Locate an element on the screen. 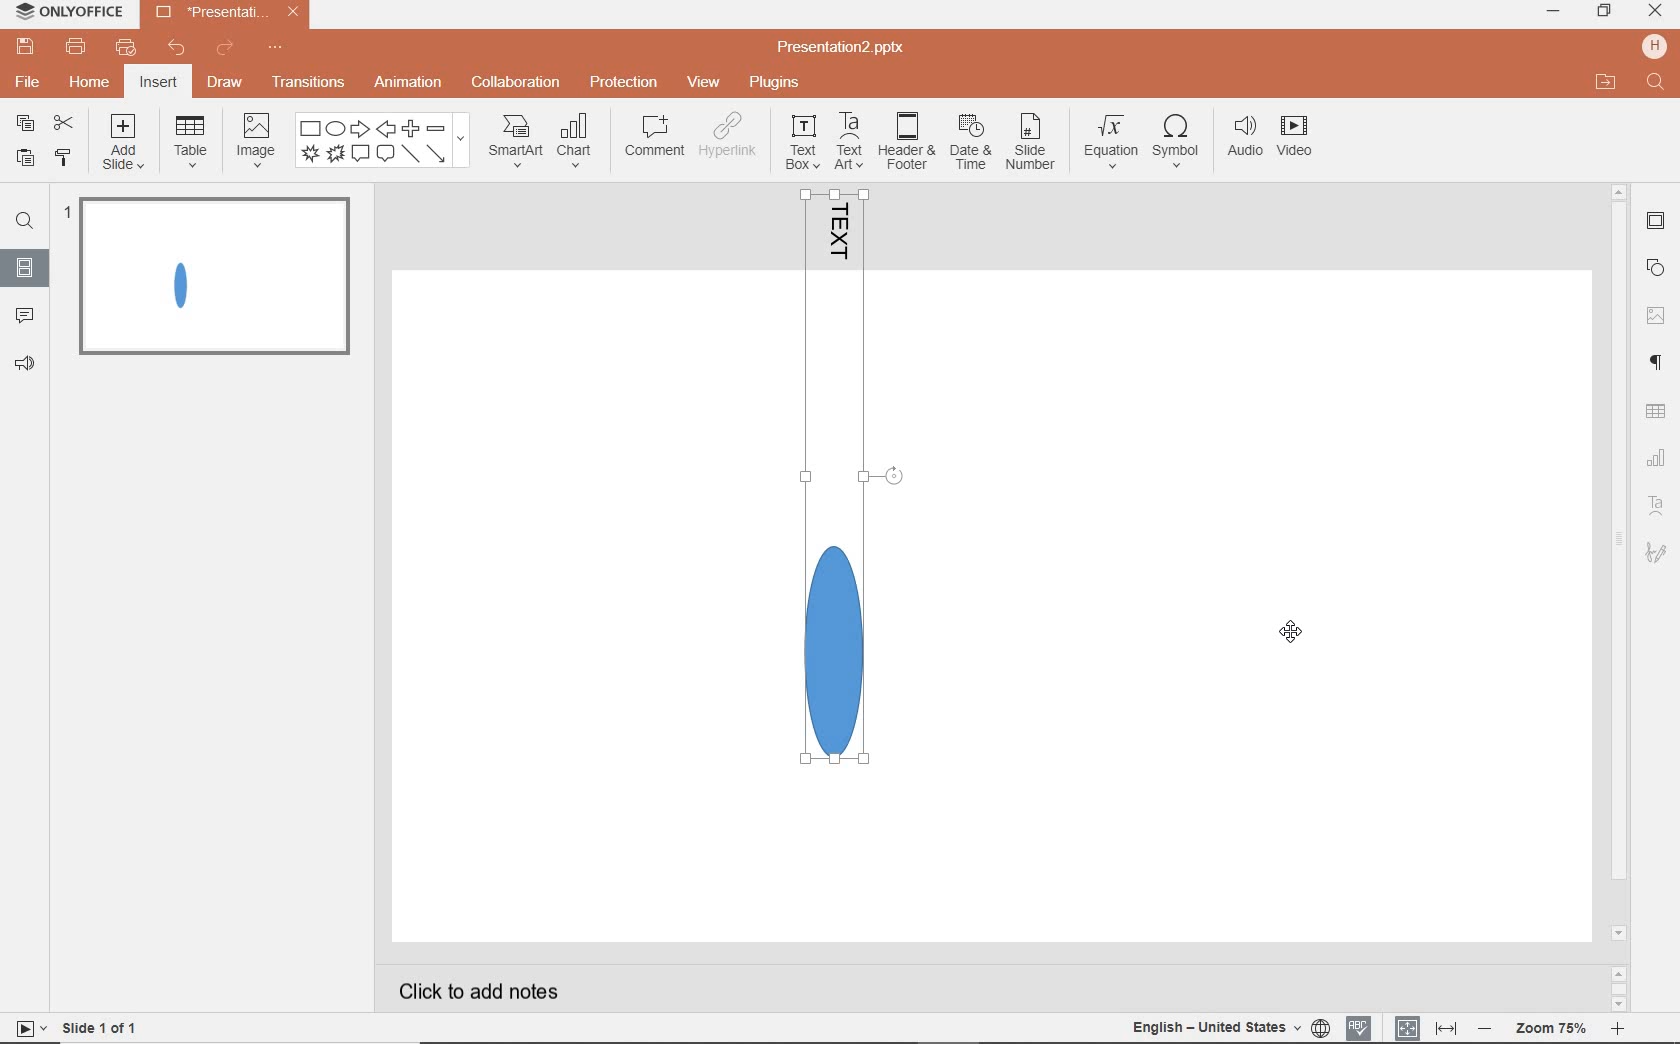 This screenshot has height=1044, width=1680. header & footer is located at coordinates (904, 143).